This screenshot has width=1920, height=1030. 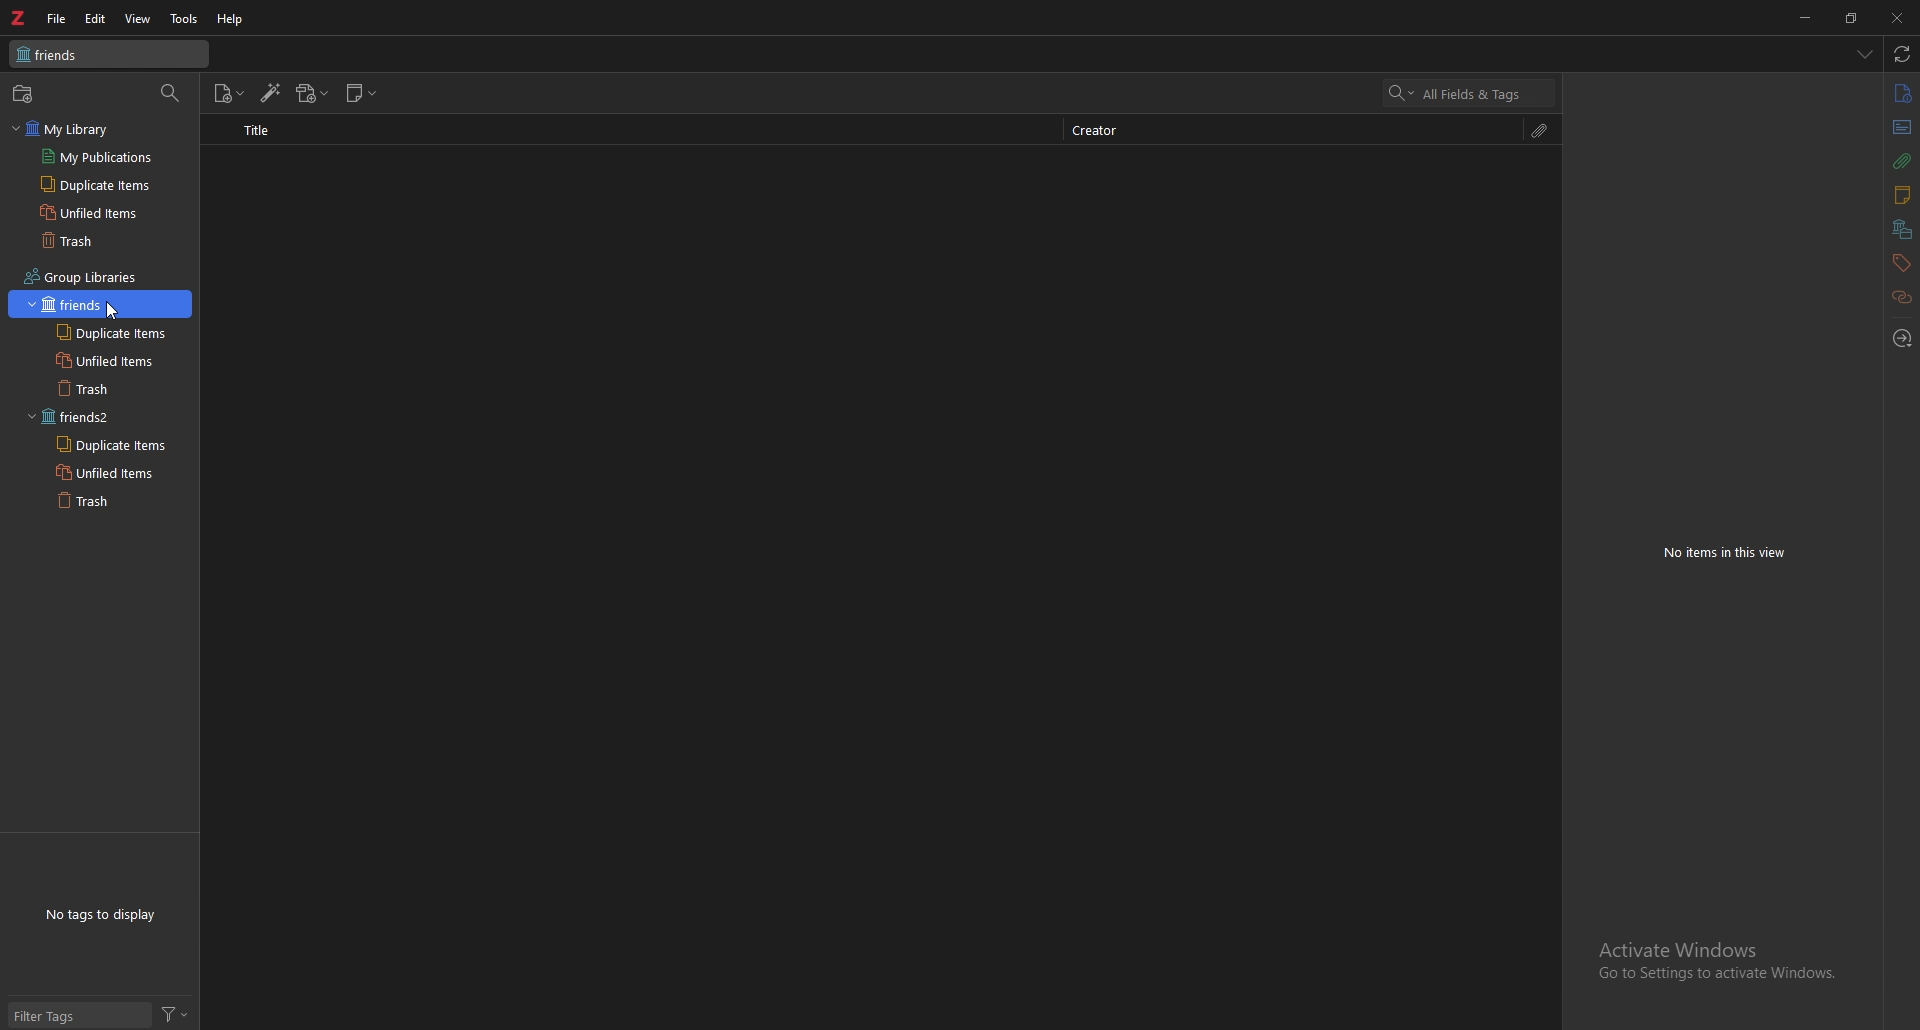 What do you see at coordinates (116, 387) in the screenshot?
I see `trash` at bounding box center [116, 387].